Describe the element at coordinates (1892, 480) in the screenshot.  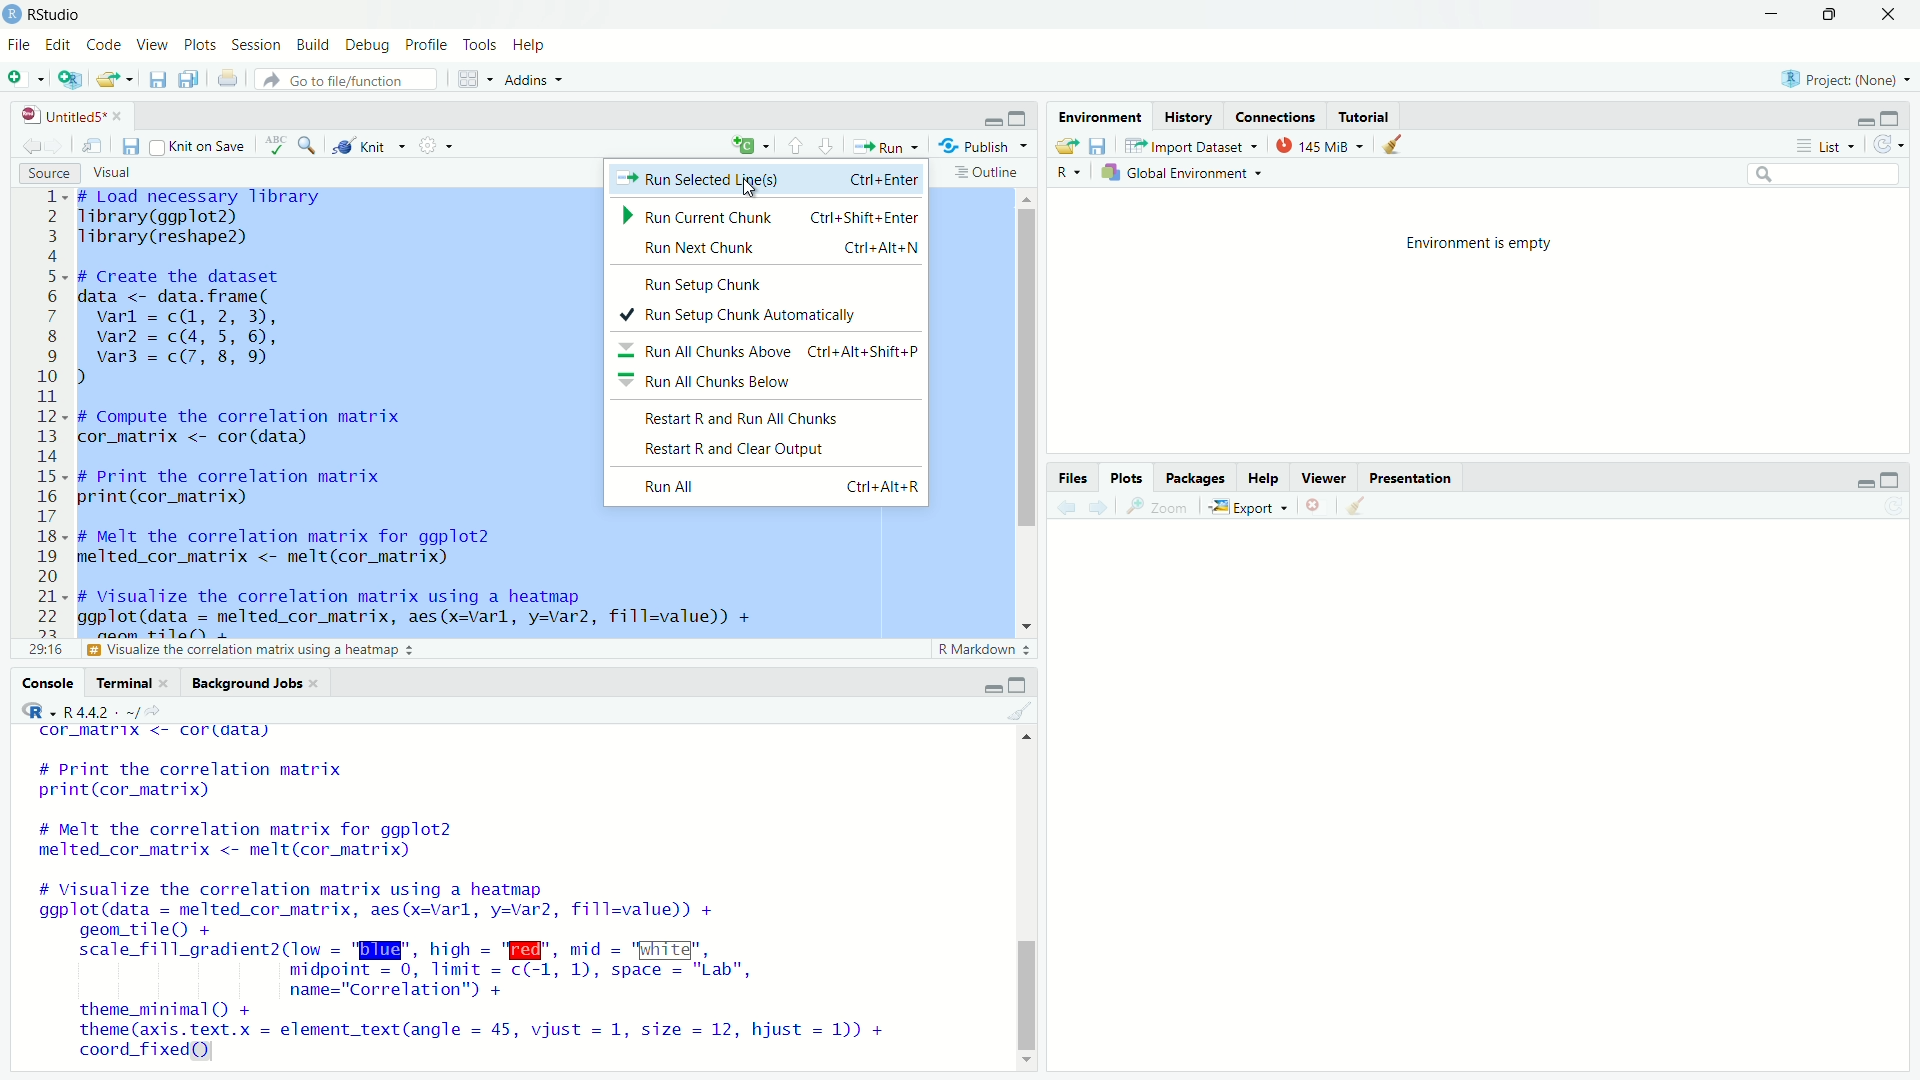
I see `maximize` at that location.